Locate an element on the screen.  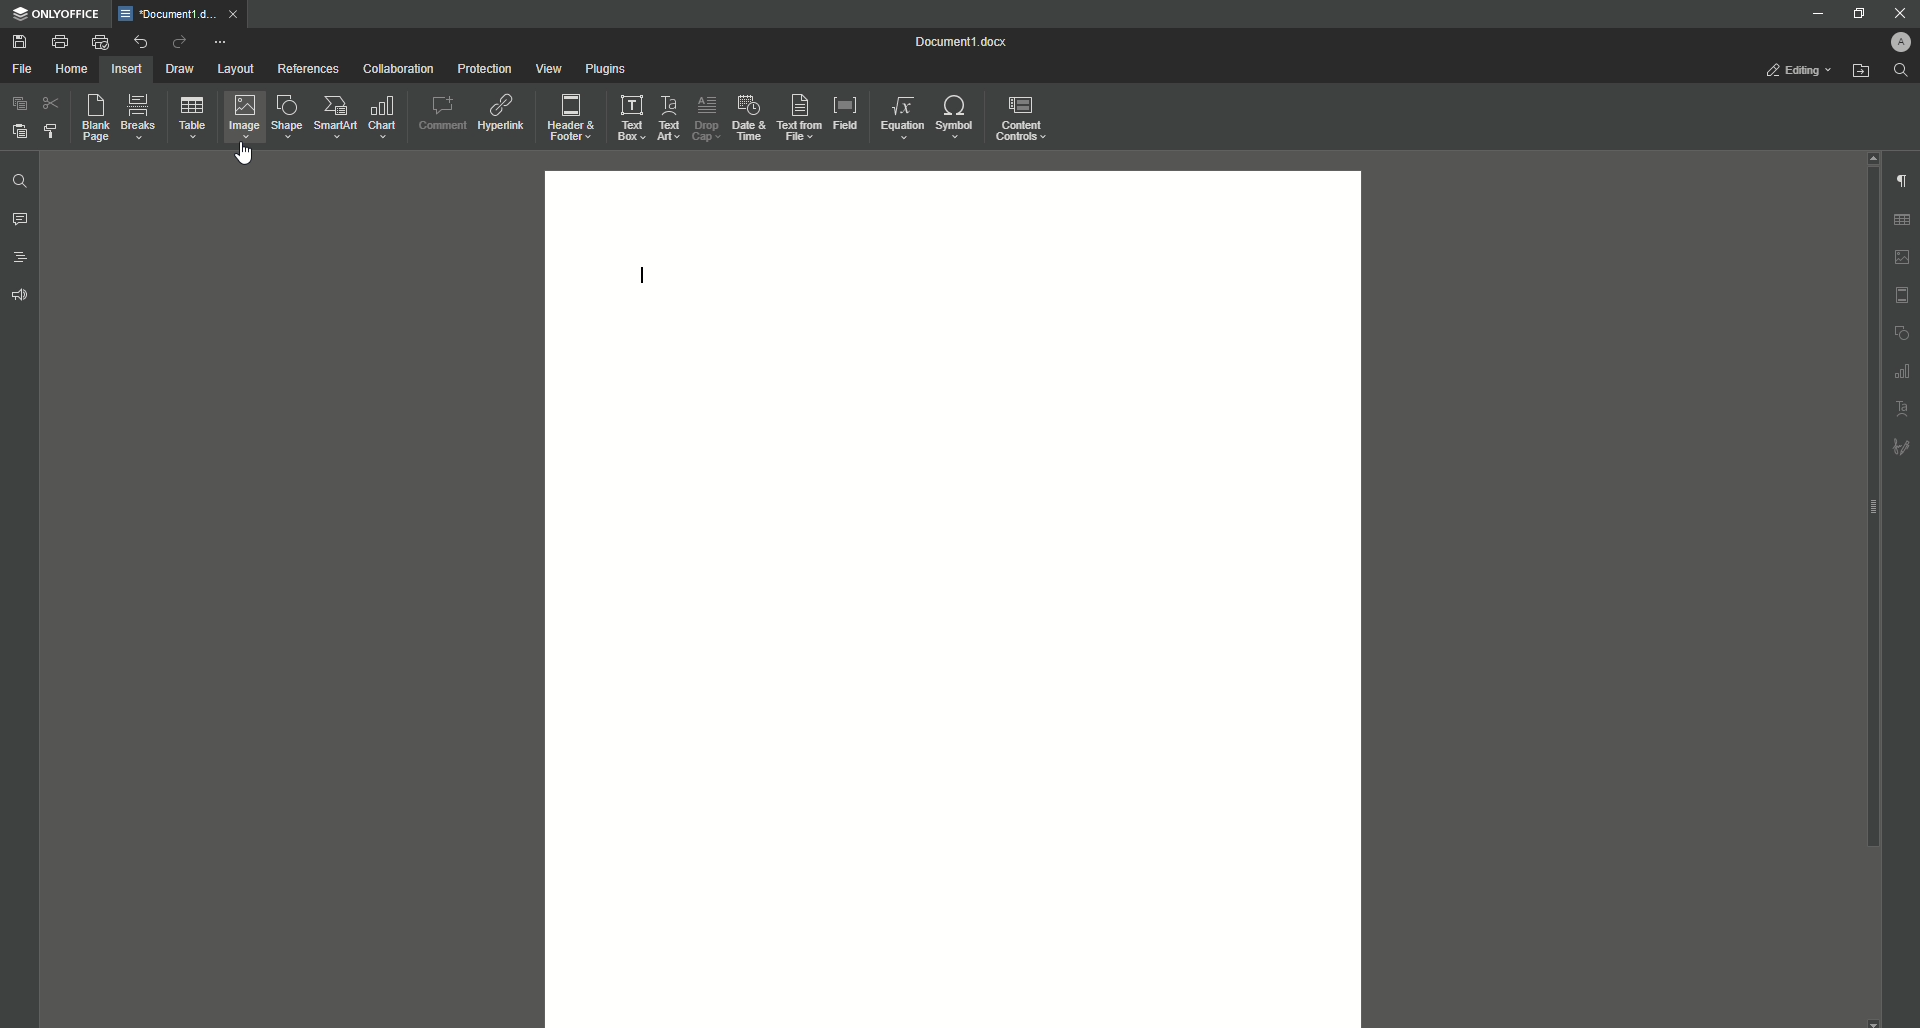
More Options is located at coordinates (221, 43).